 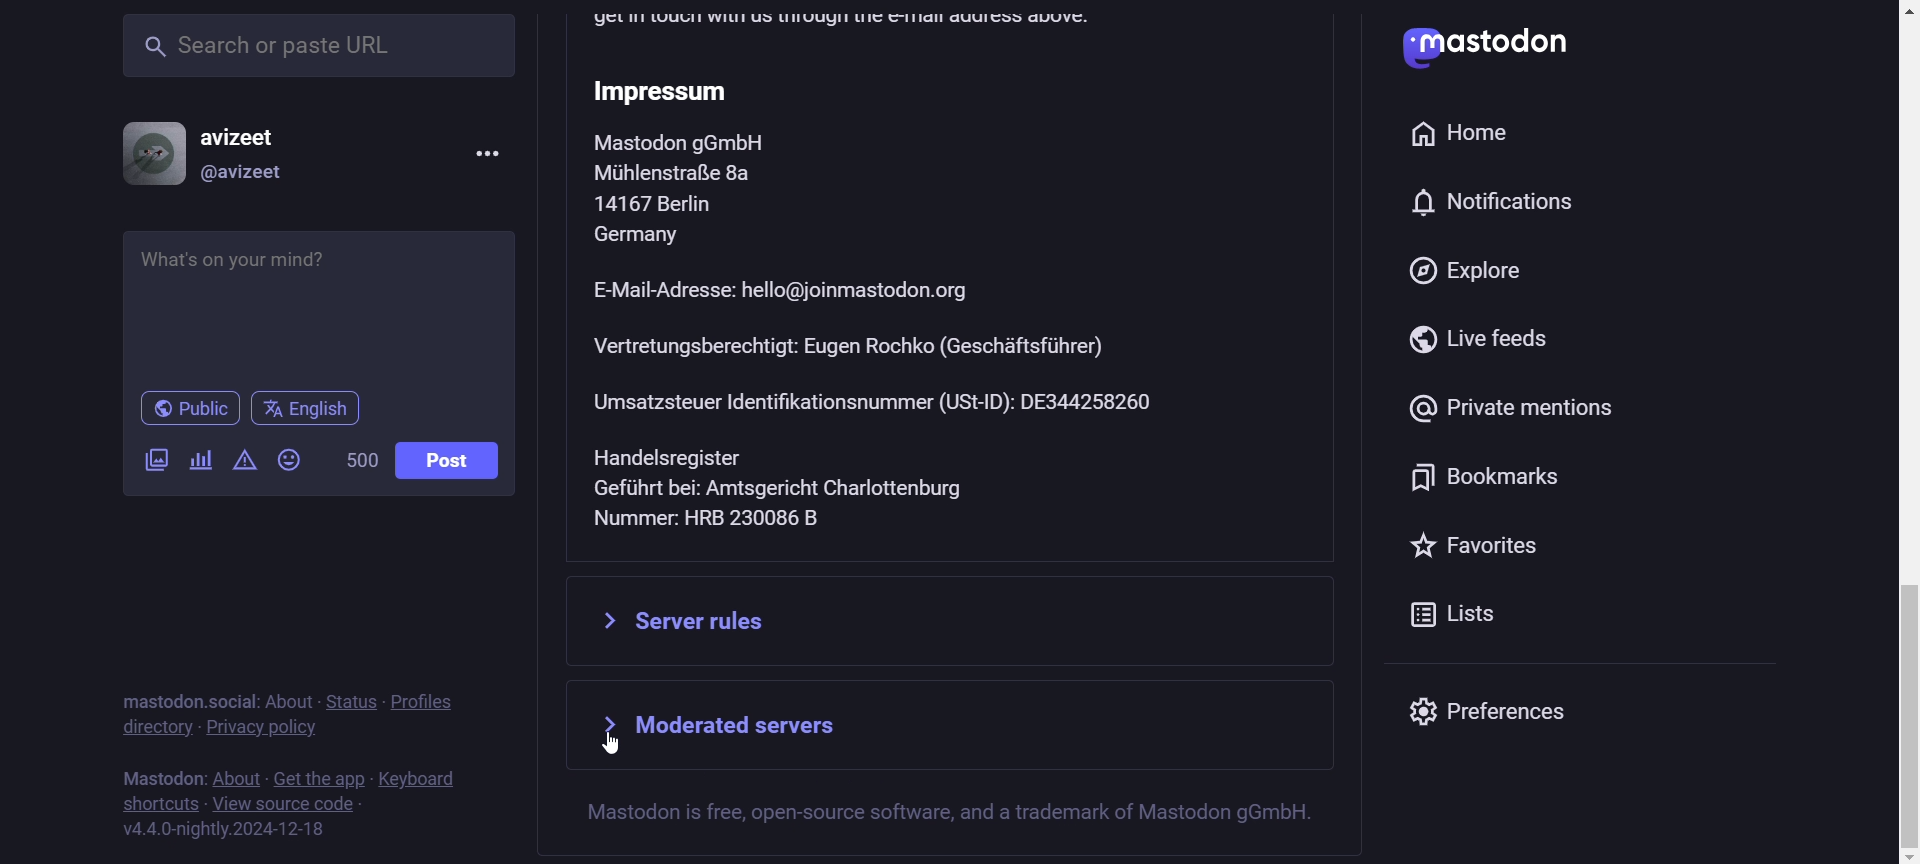 What do you see at coordinates (1400, 617) in the screenshot?
I see `lists` at bounding box center [1400, 617].